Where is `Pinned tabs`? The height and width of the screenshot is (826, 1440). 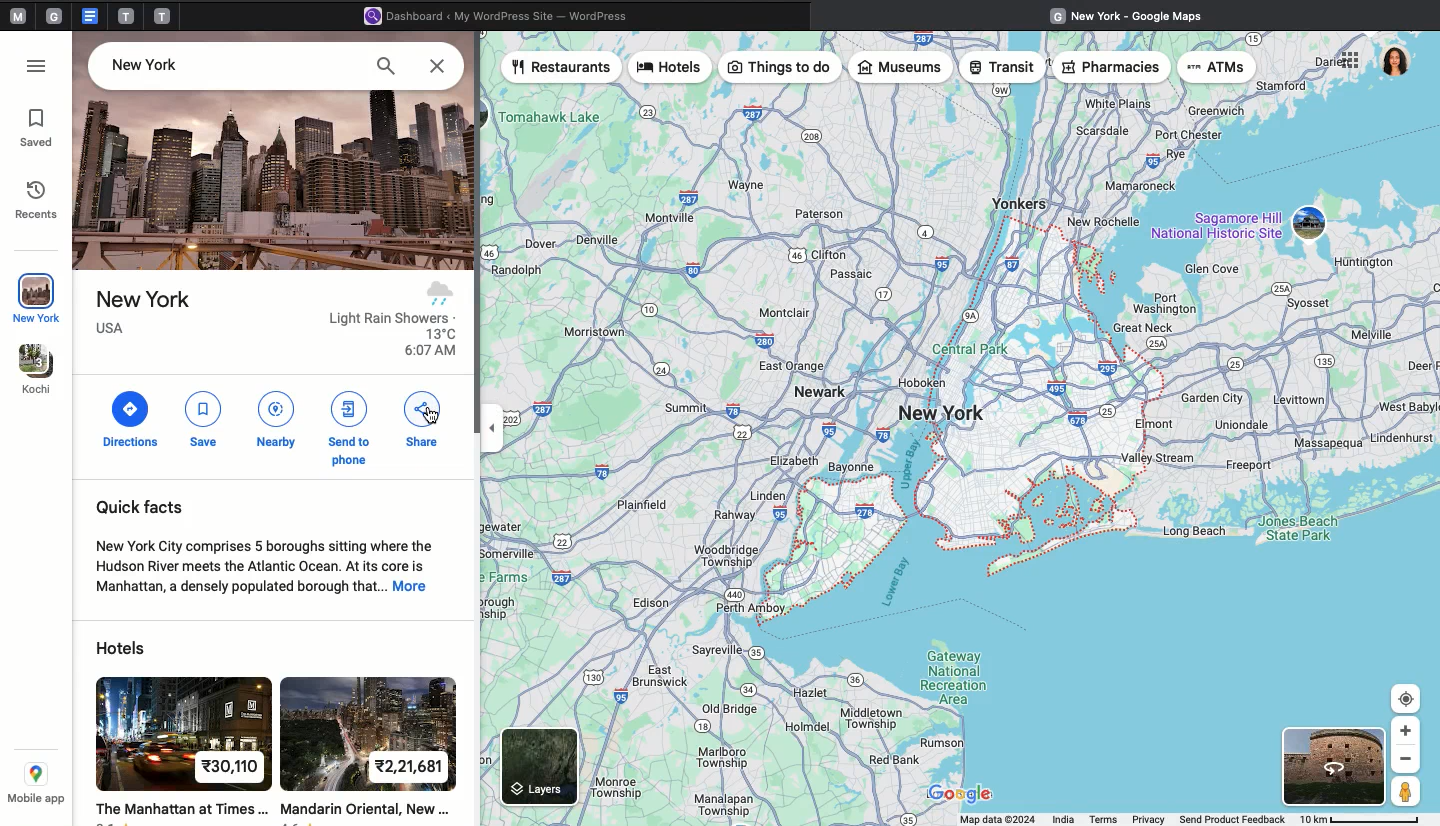 Pinned tabs is located at coordinates (19, 15).